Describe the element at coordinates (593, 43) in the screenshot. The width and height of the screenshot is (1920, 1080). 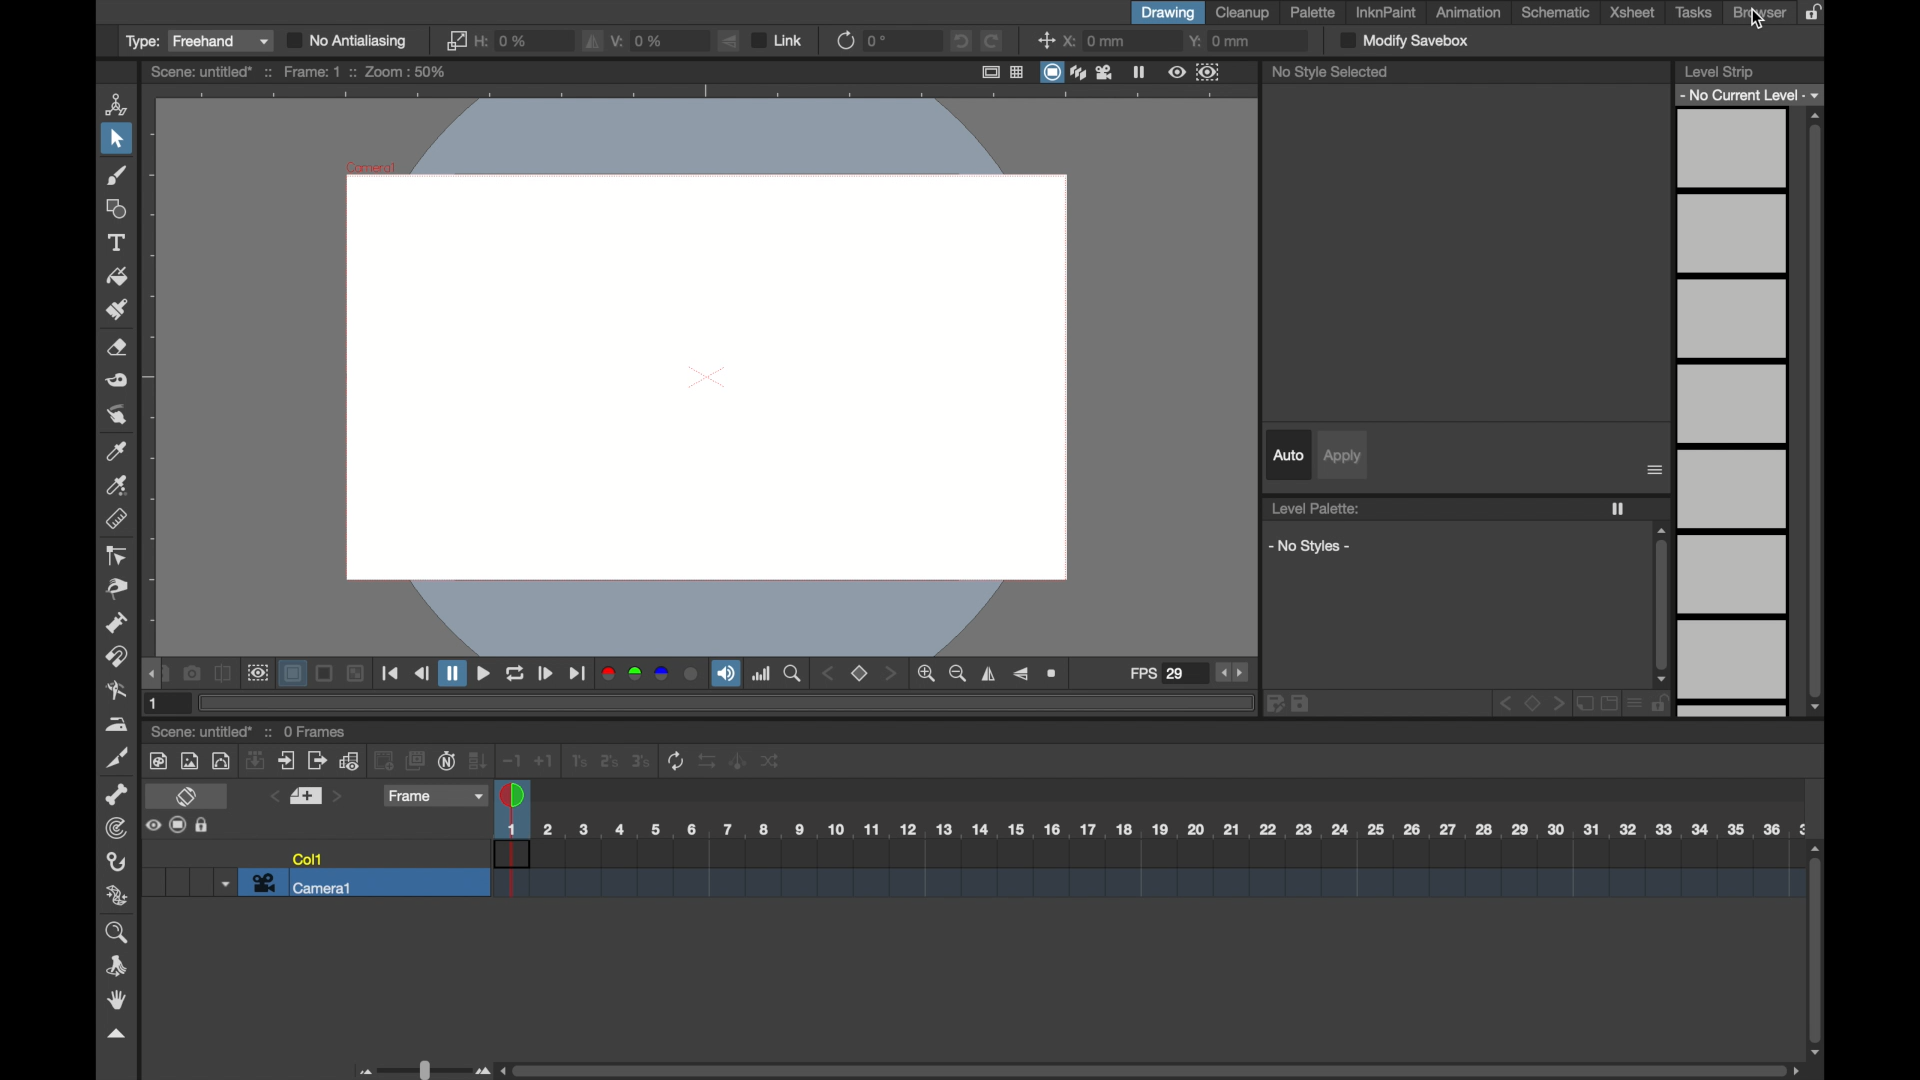
I see `flip horizontally` at that location.